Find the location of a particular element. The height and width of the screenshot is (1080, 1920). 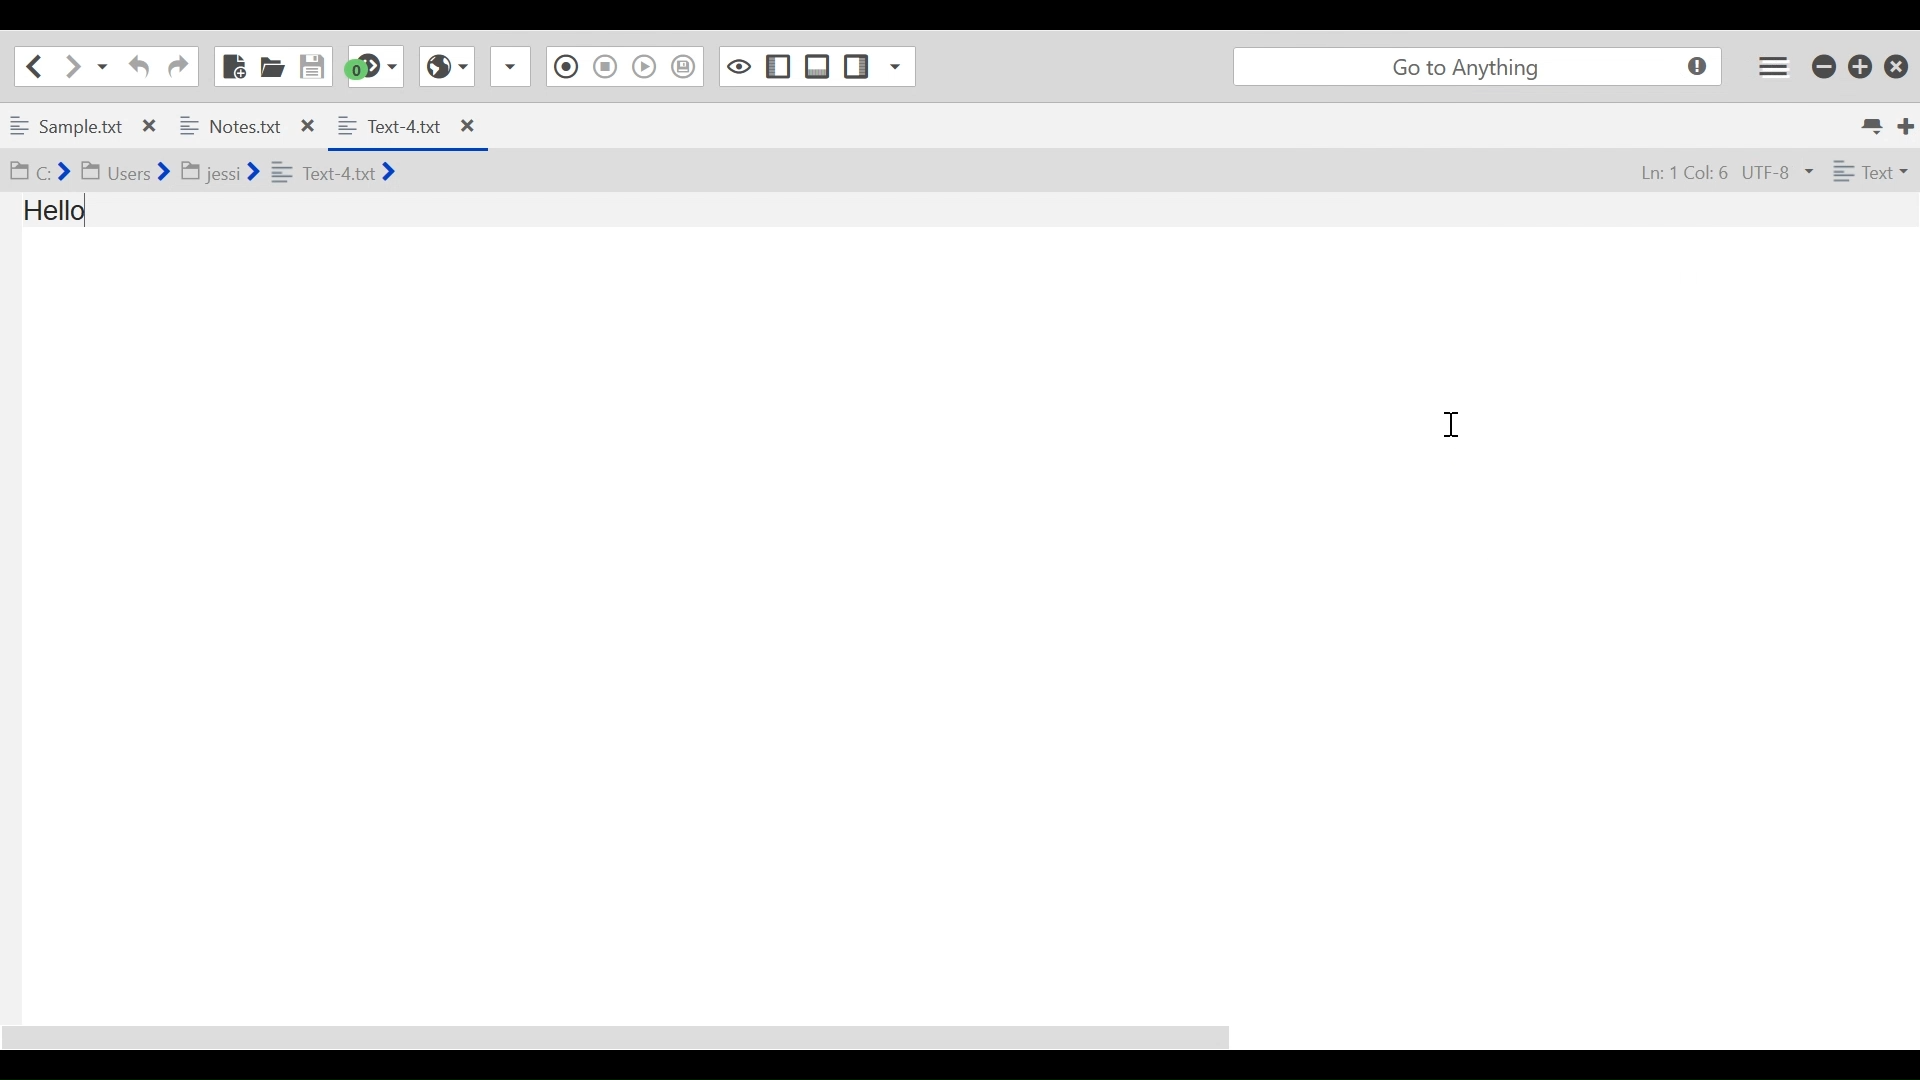

Stop Recording Macro is located at coordinates (604, 67).